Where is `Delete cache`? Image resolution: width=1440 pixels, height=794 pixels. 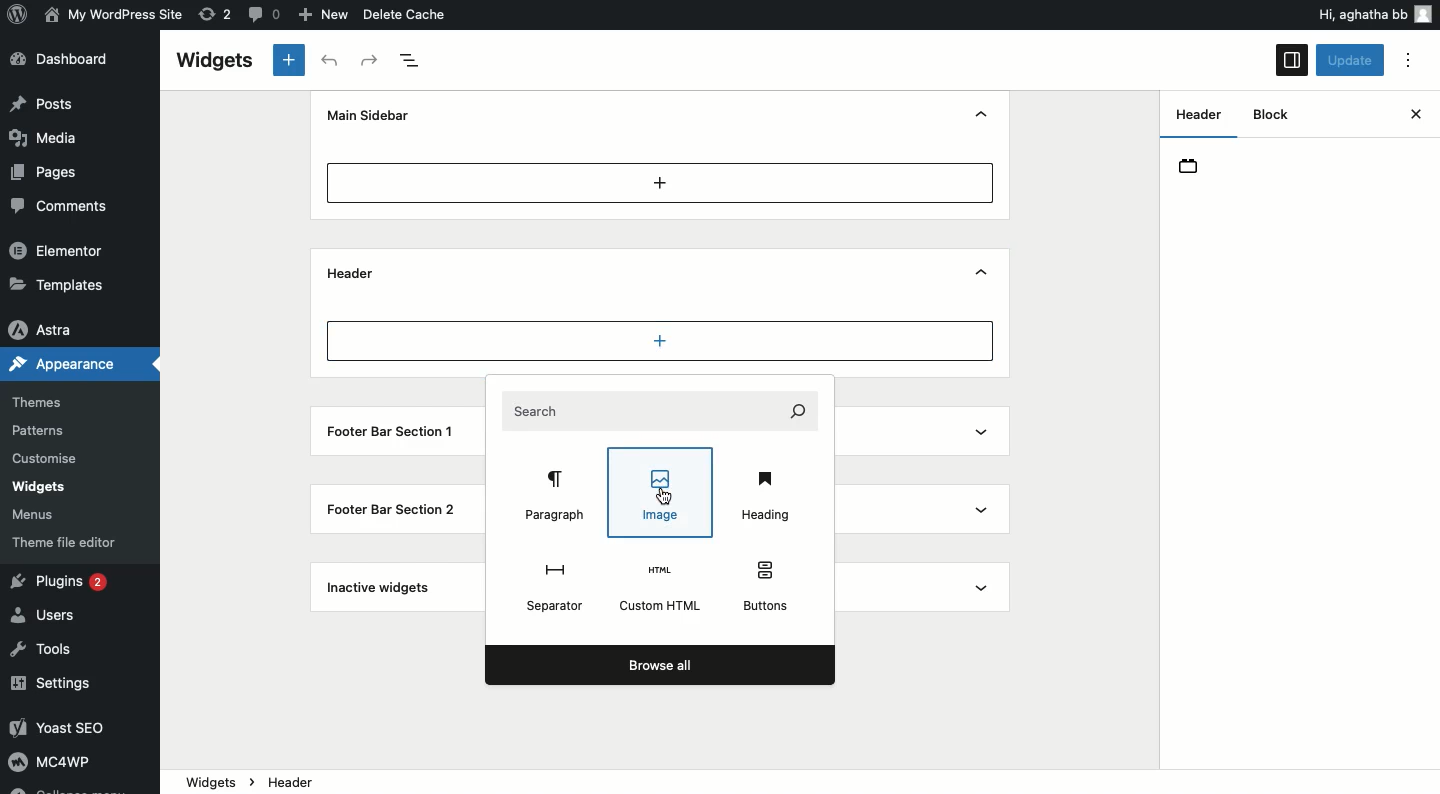 Delete cache is located at coordinates (406, 14).